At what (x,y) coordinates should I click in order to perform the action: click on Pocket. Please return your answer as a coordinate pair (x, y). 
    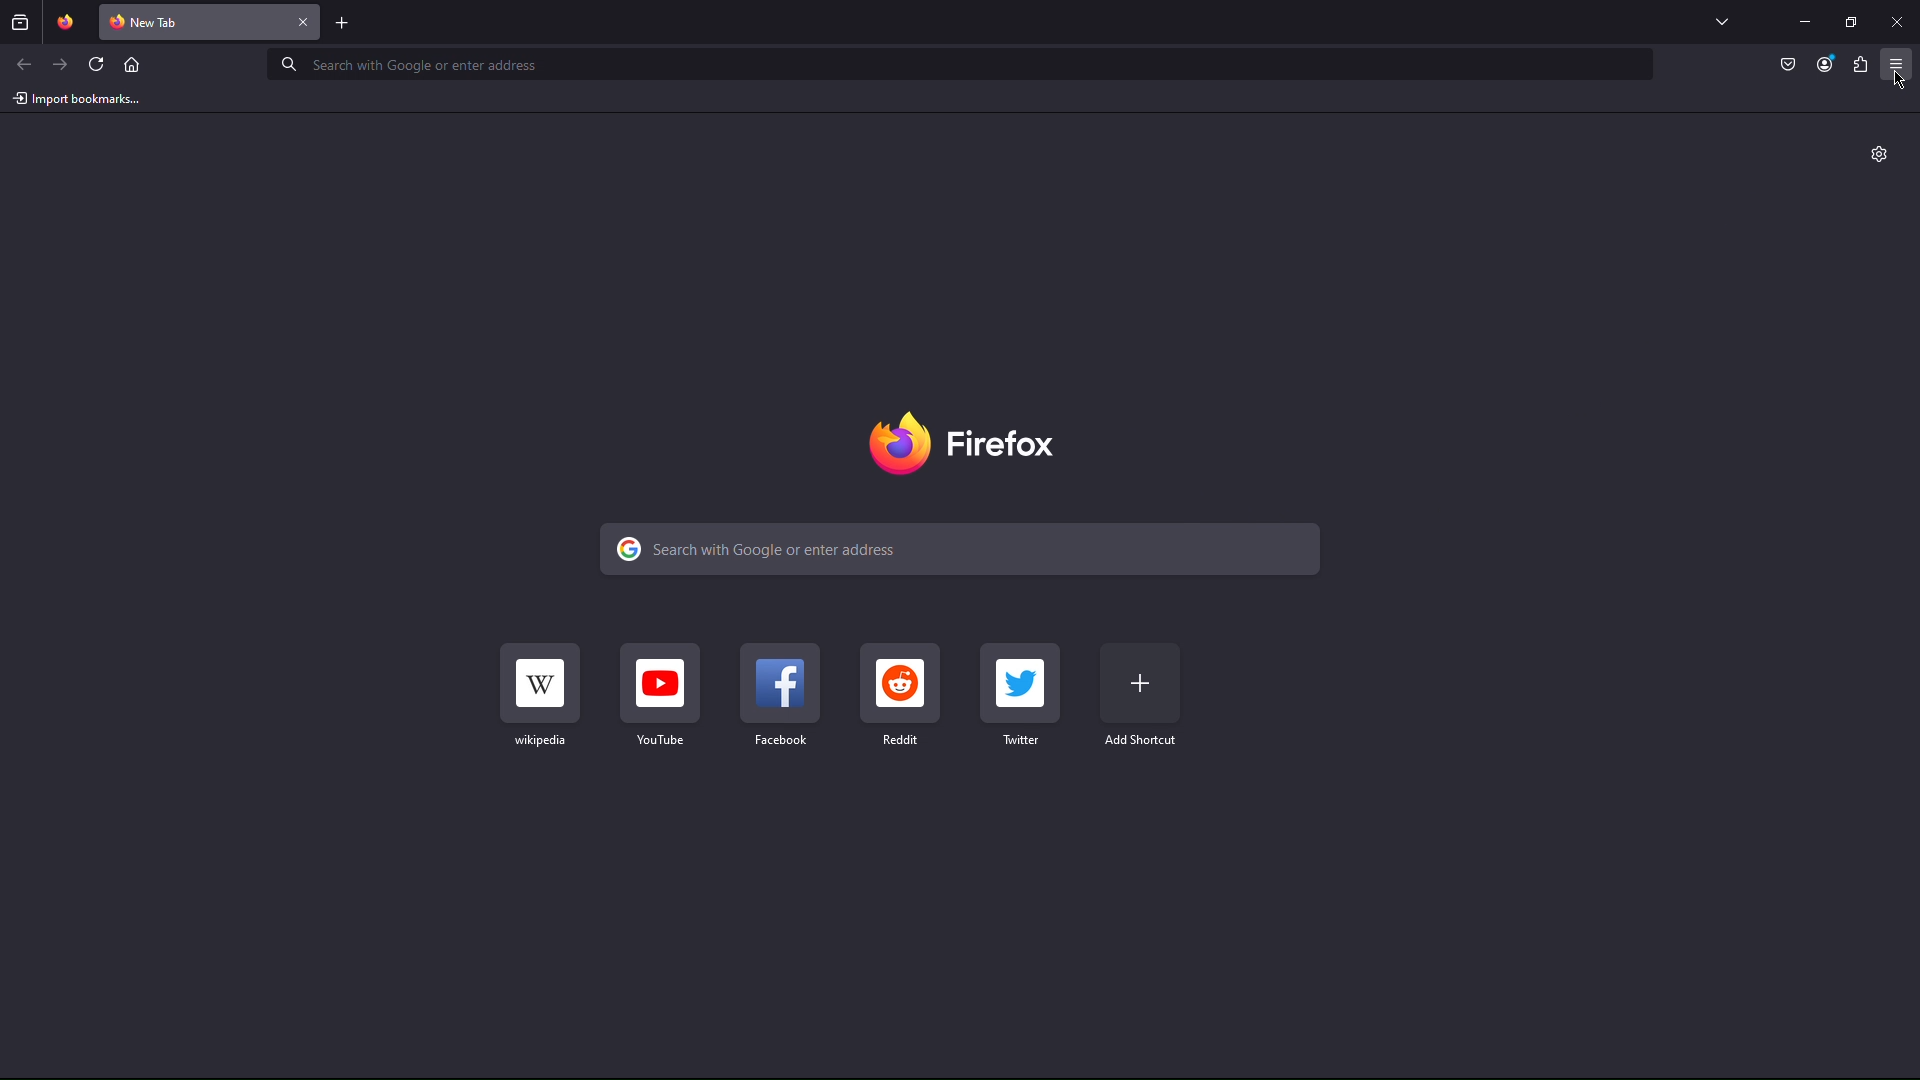
    Looking at the image, I should click on (1789, 66).